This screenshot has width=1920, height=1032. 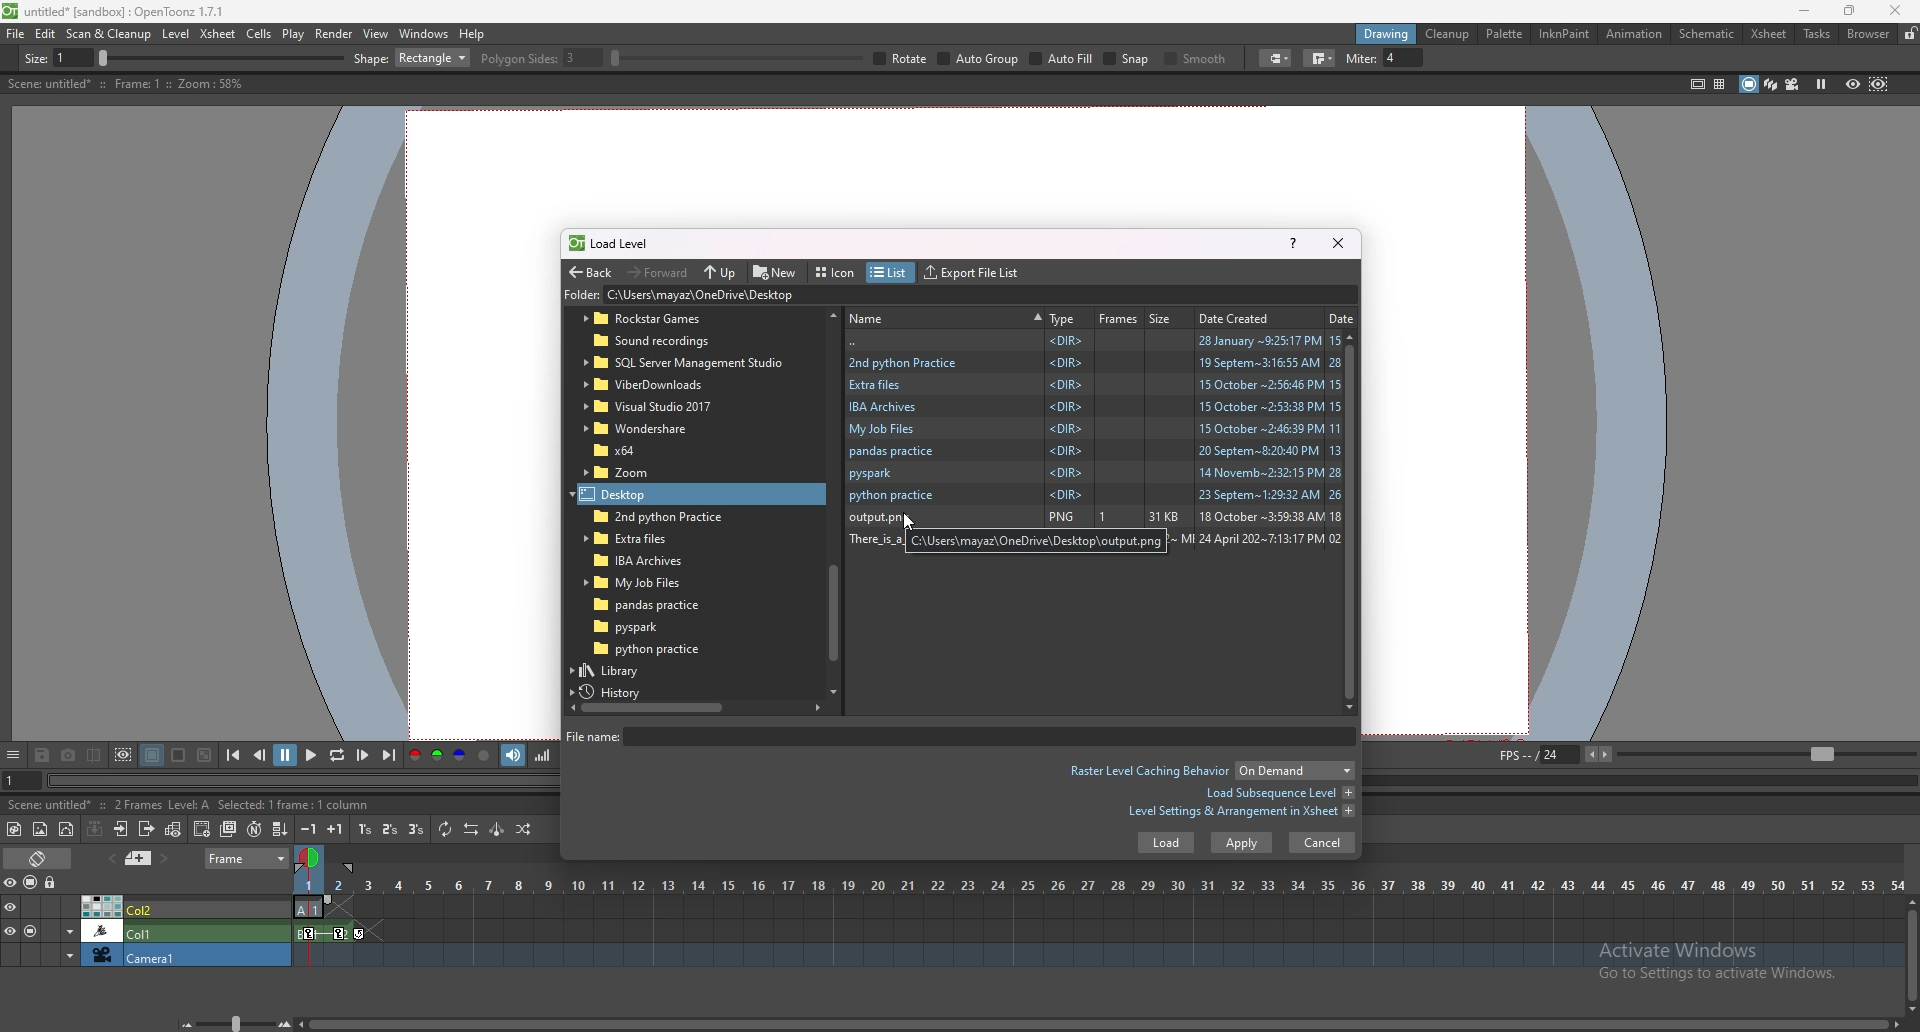 What do you see at coordinates (460, 756) in the screenshot?
I see `blue channel` at bounding box center [460, 756].